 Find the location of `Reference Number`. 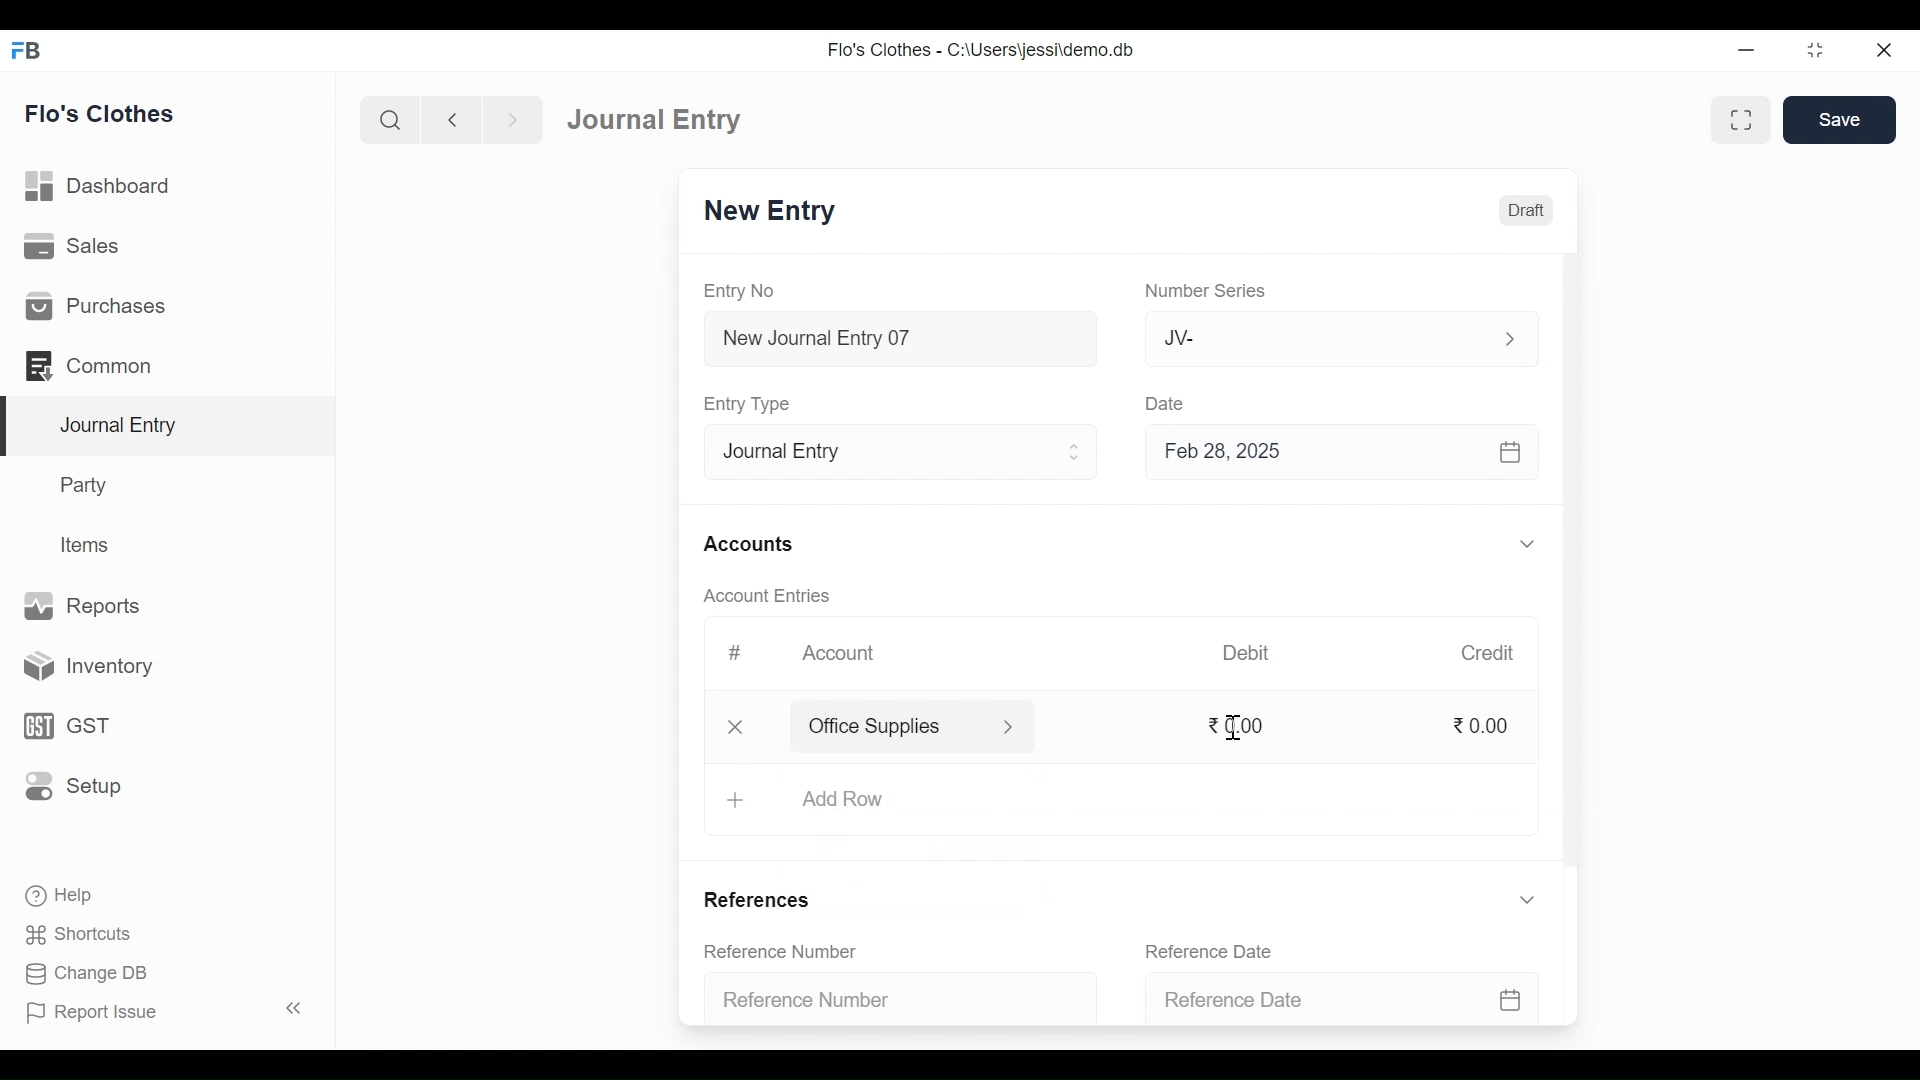

Reference Number is located at coordinates (886, 1002).